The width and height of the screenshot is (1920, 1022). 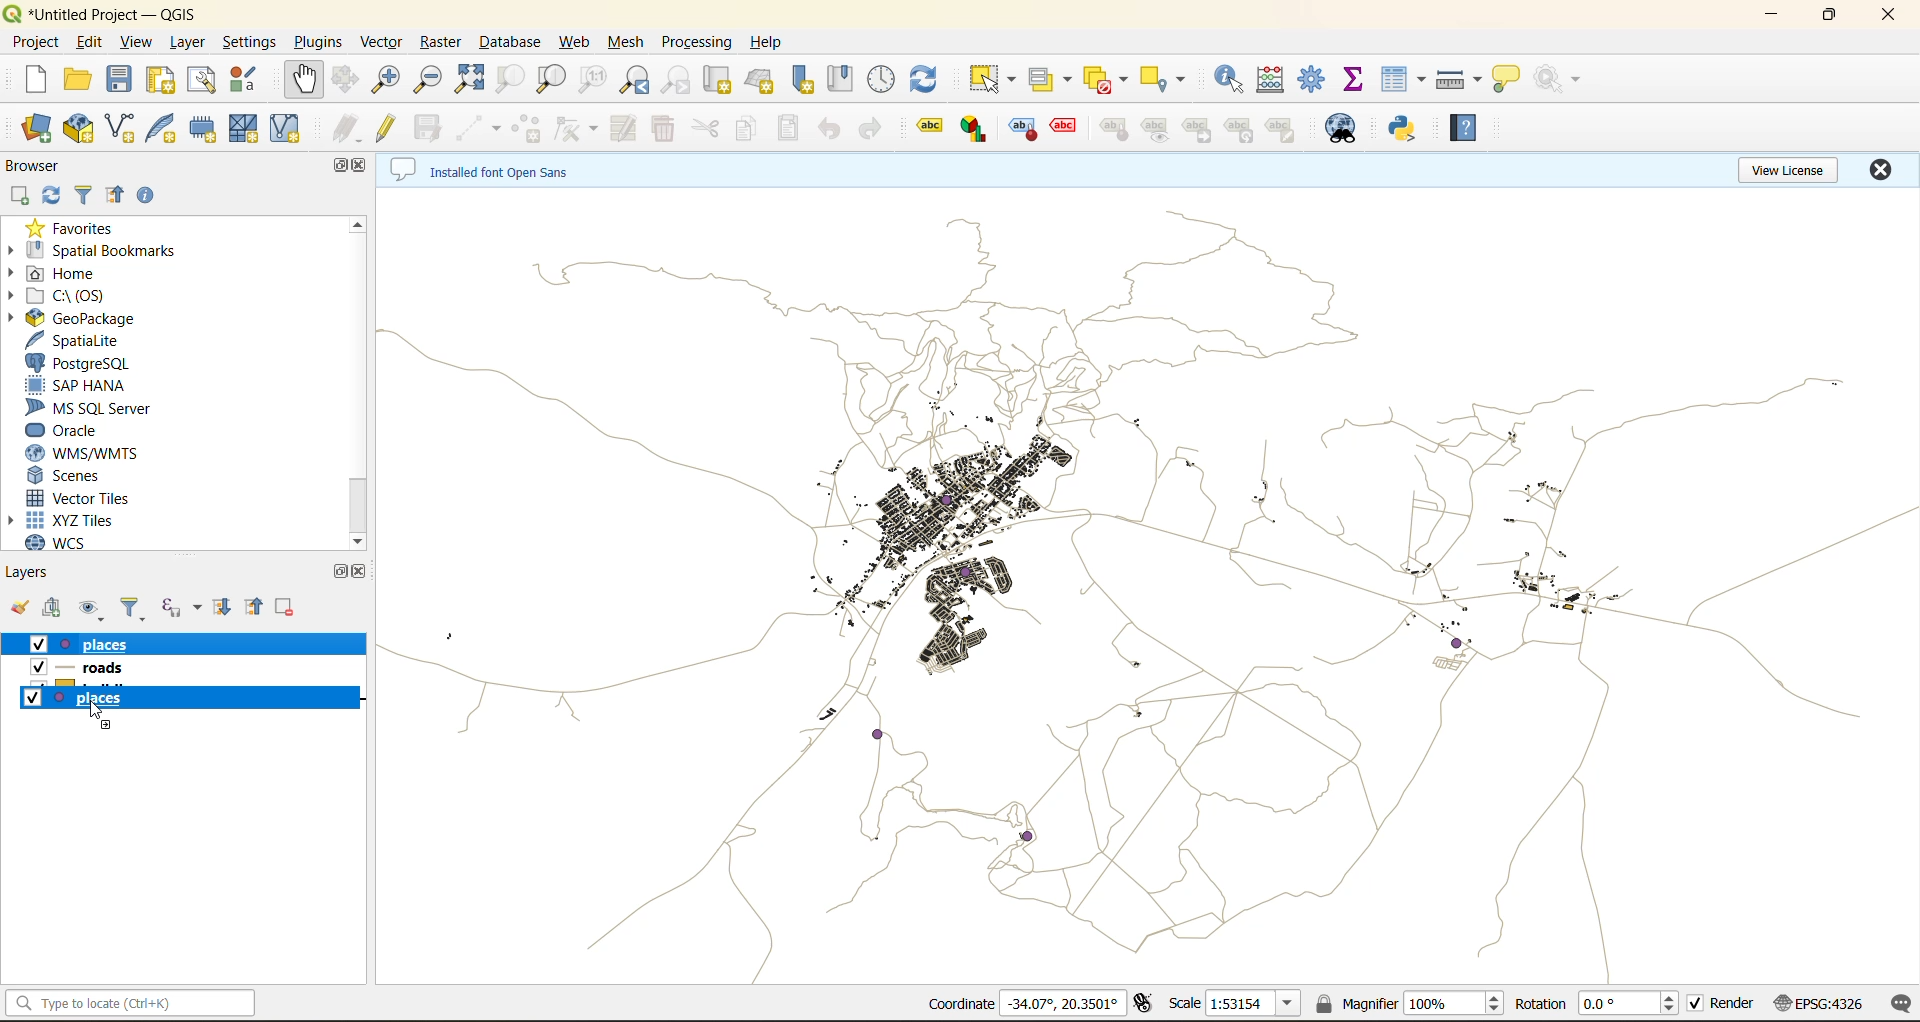 What do you see at coordinates (347, 82) in the screenshot?
I see `pan to selection` at bounding box center [347, 82].